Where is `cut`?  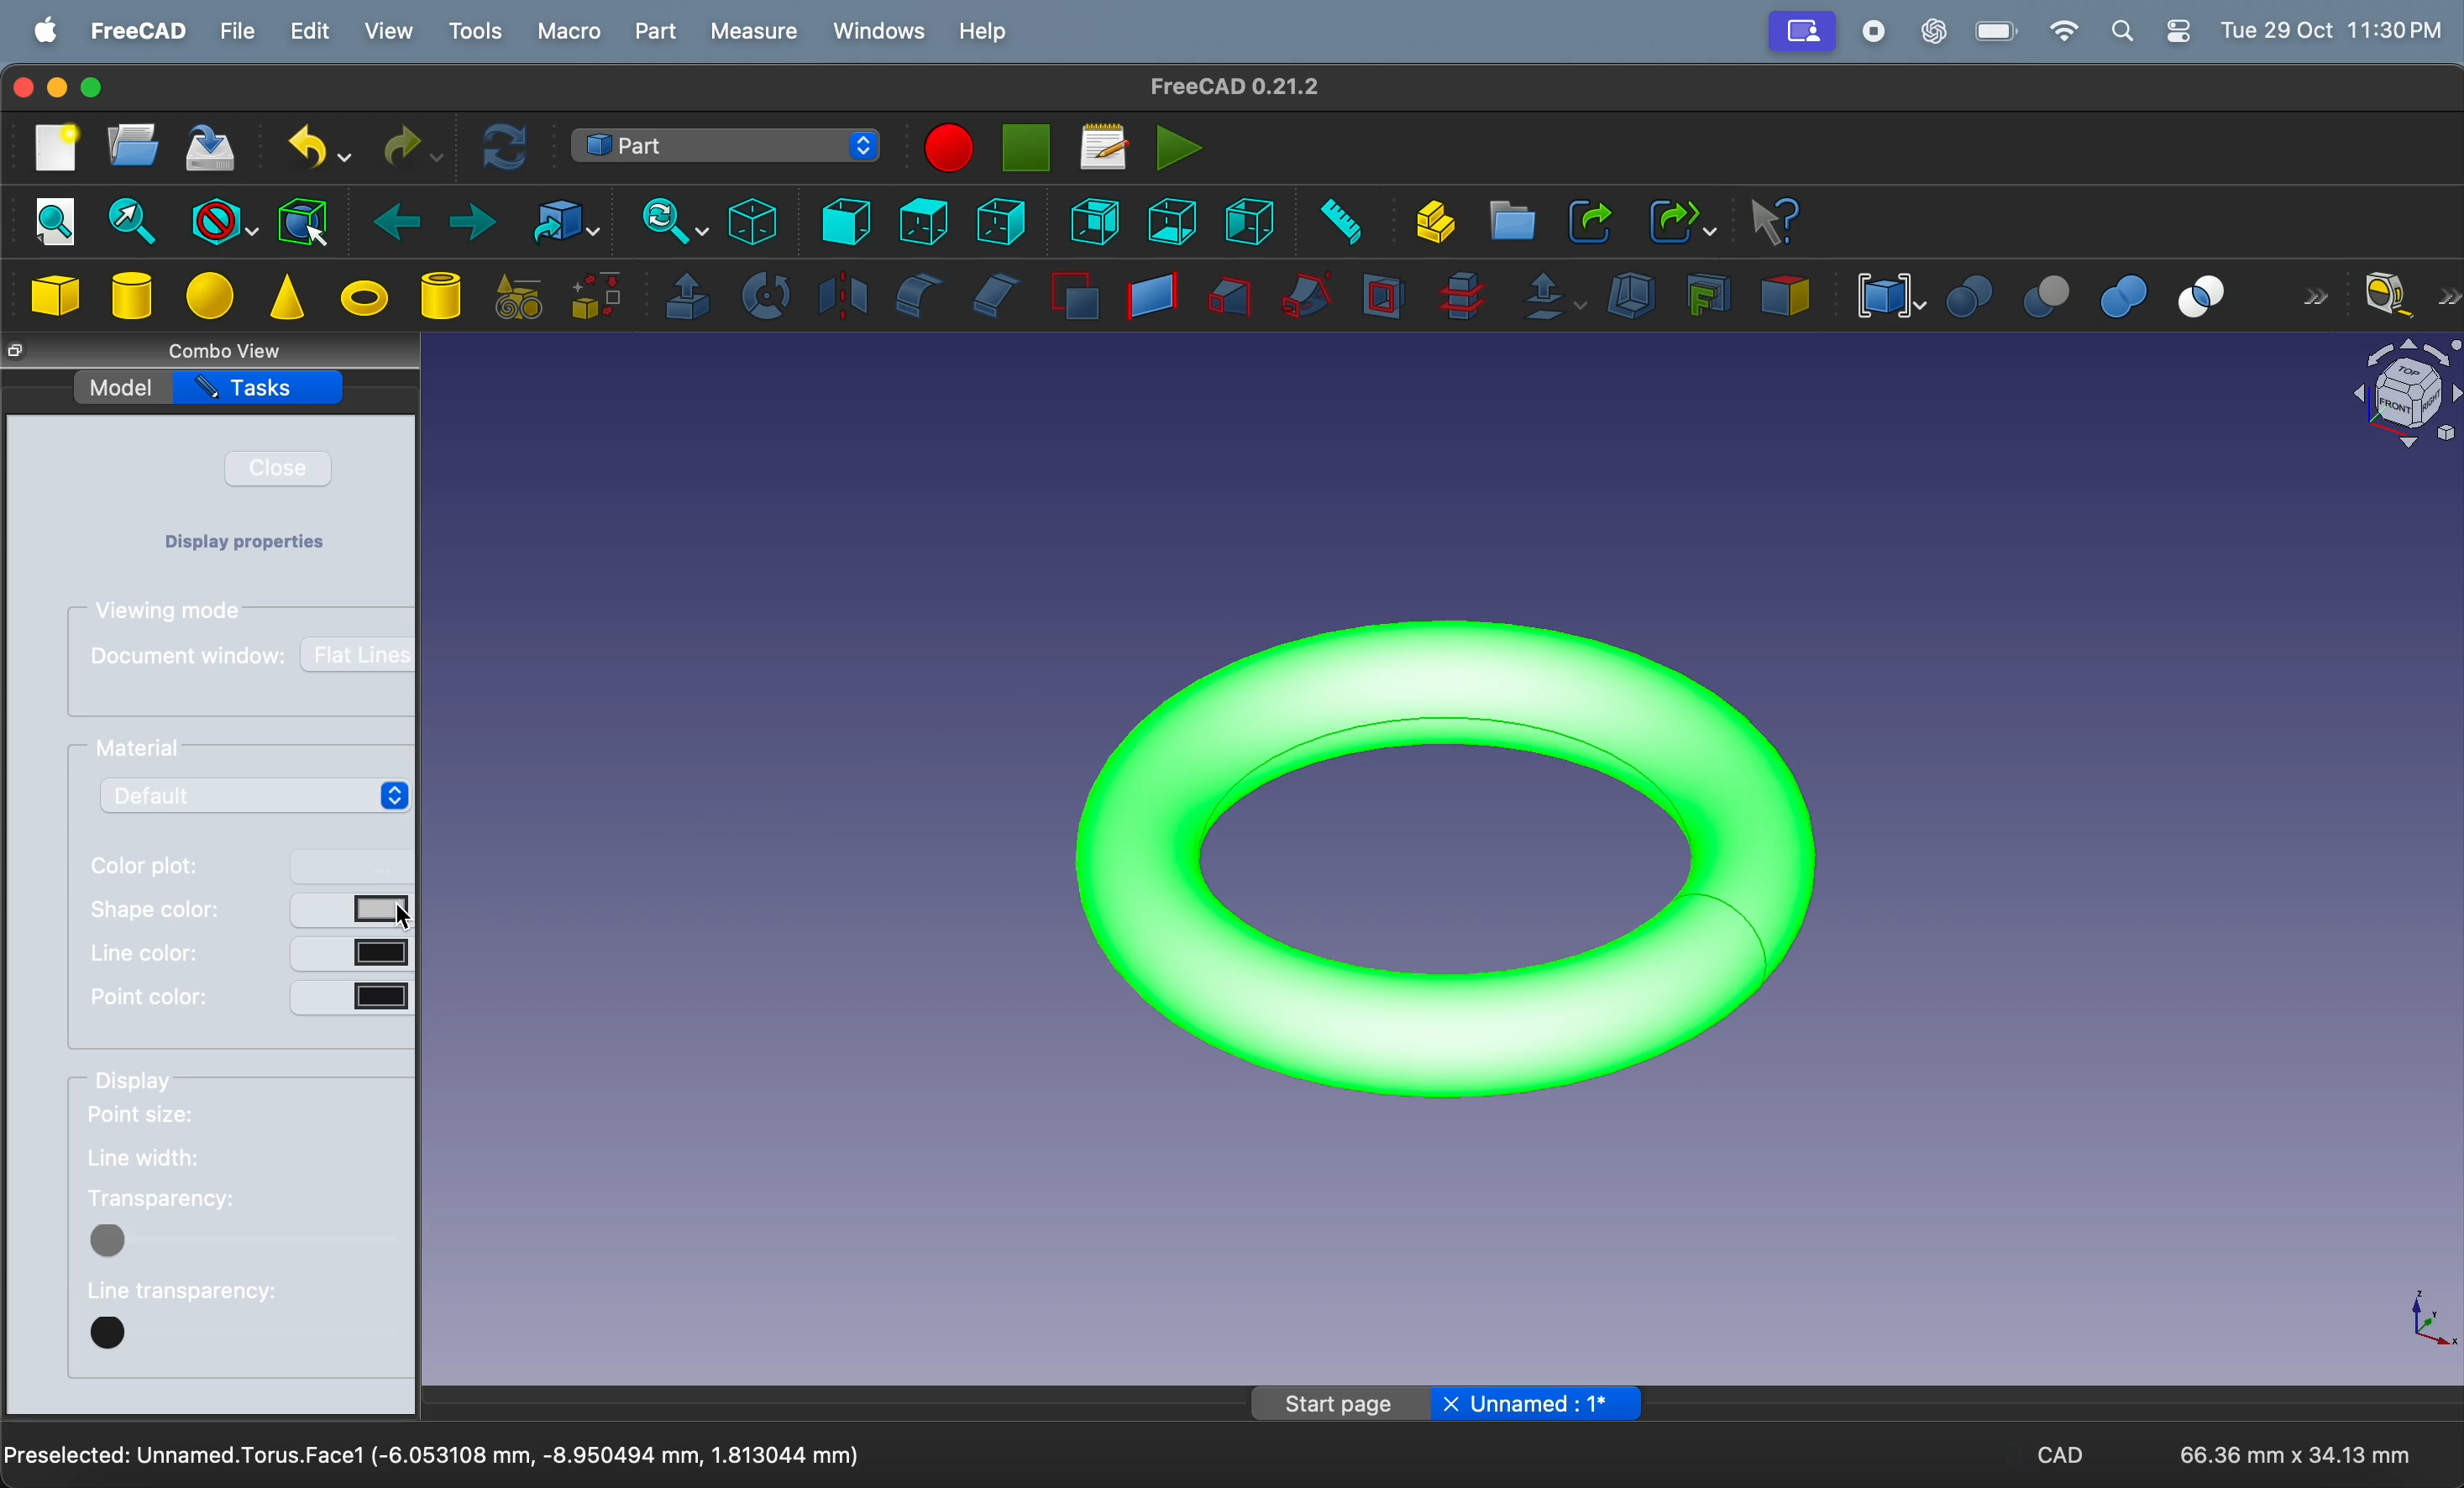
cut is located at coordinates (2038, 292).